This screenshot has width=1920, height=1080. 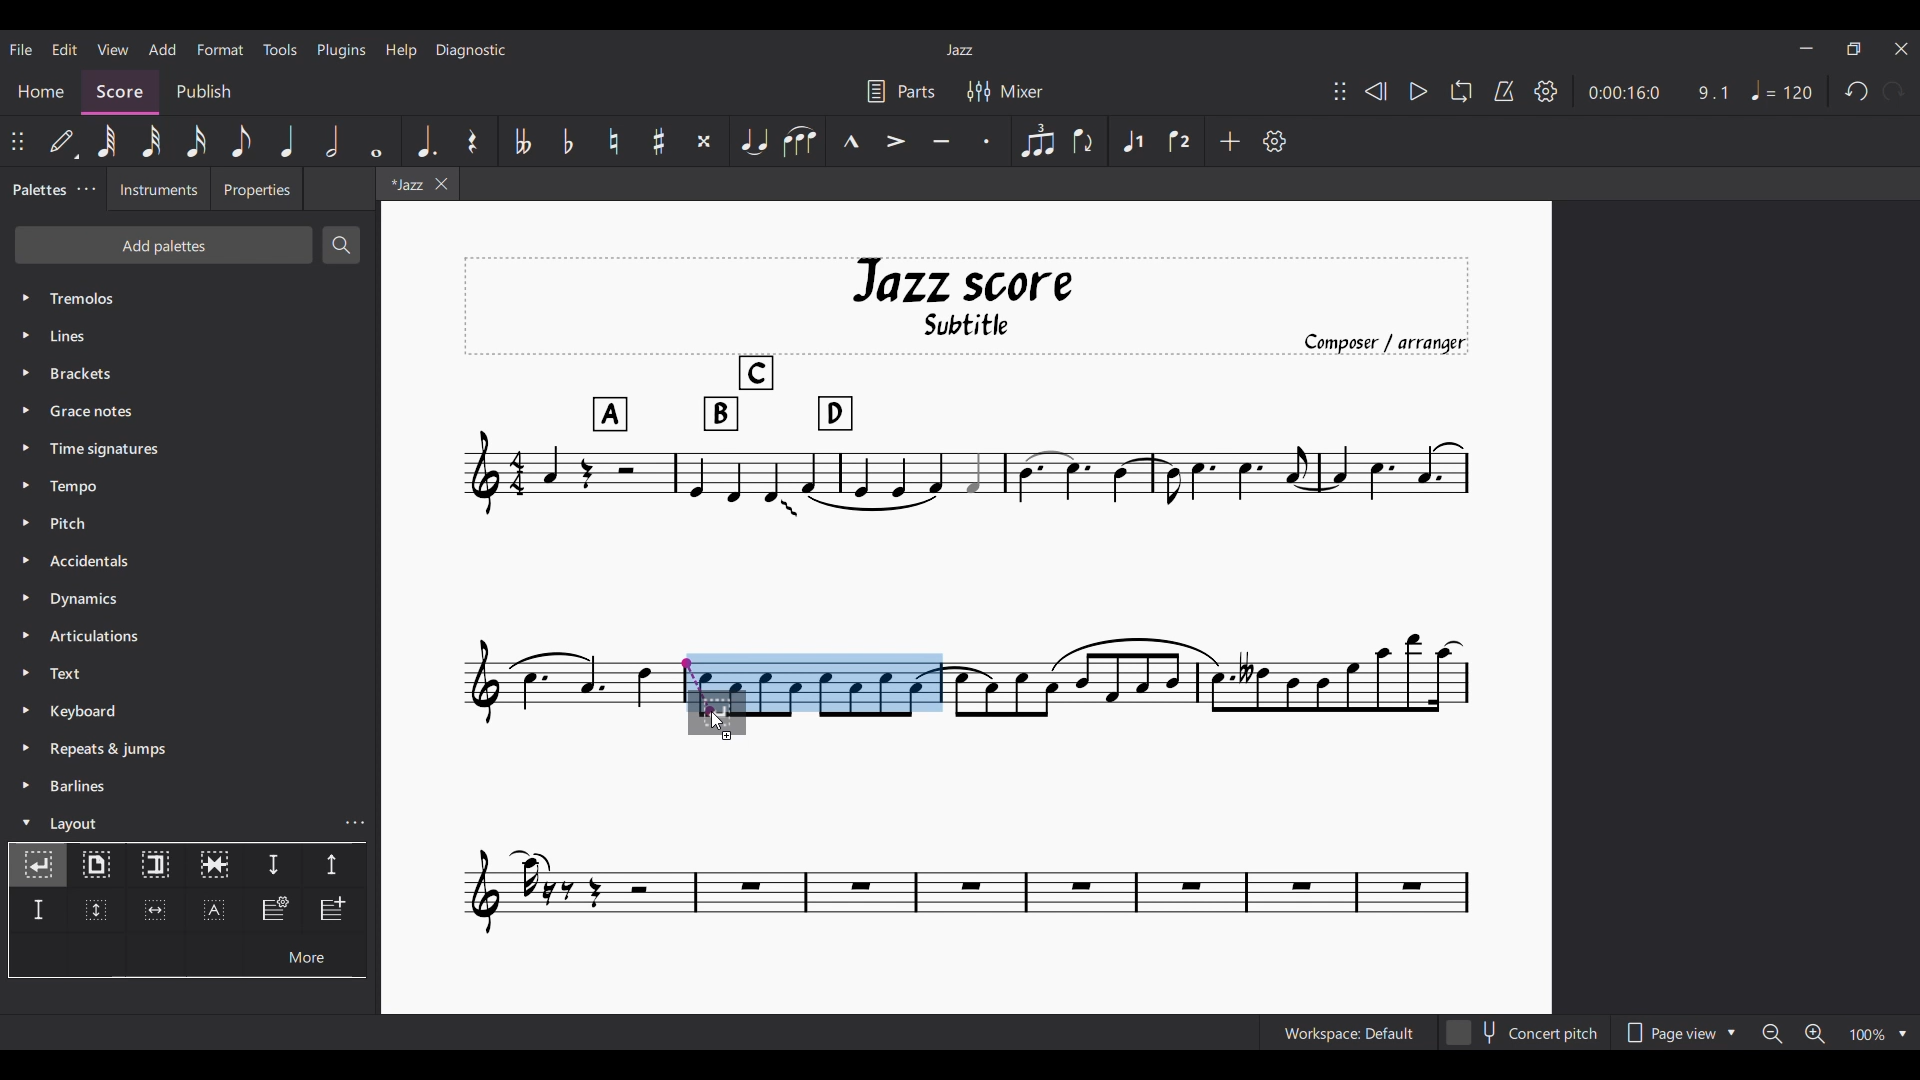 What do you see at coordinates (959, 50) in the screenshot?
I see `Jazz` at bounding box center [959, 50].